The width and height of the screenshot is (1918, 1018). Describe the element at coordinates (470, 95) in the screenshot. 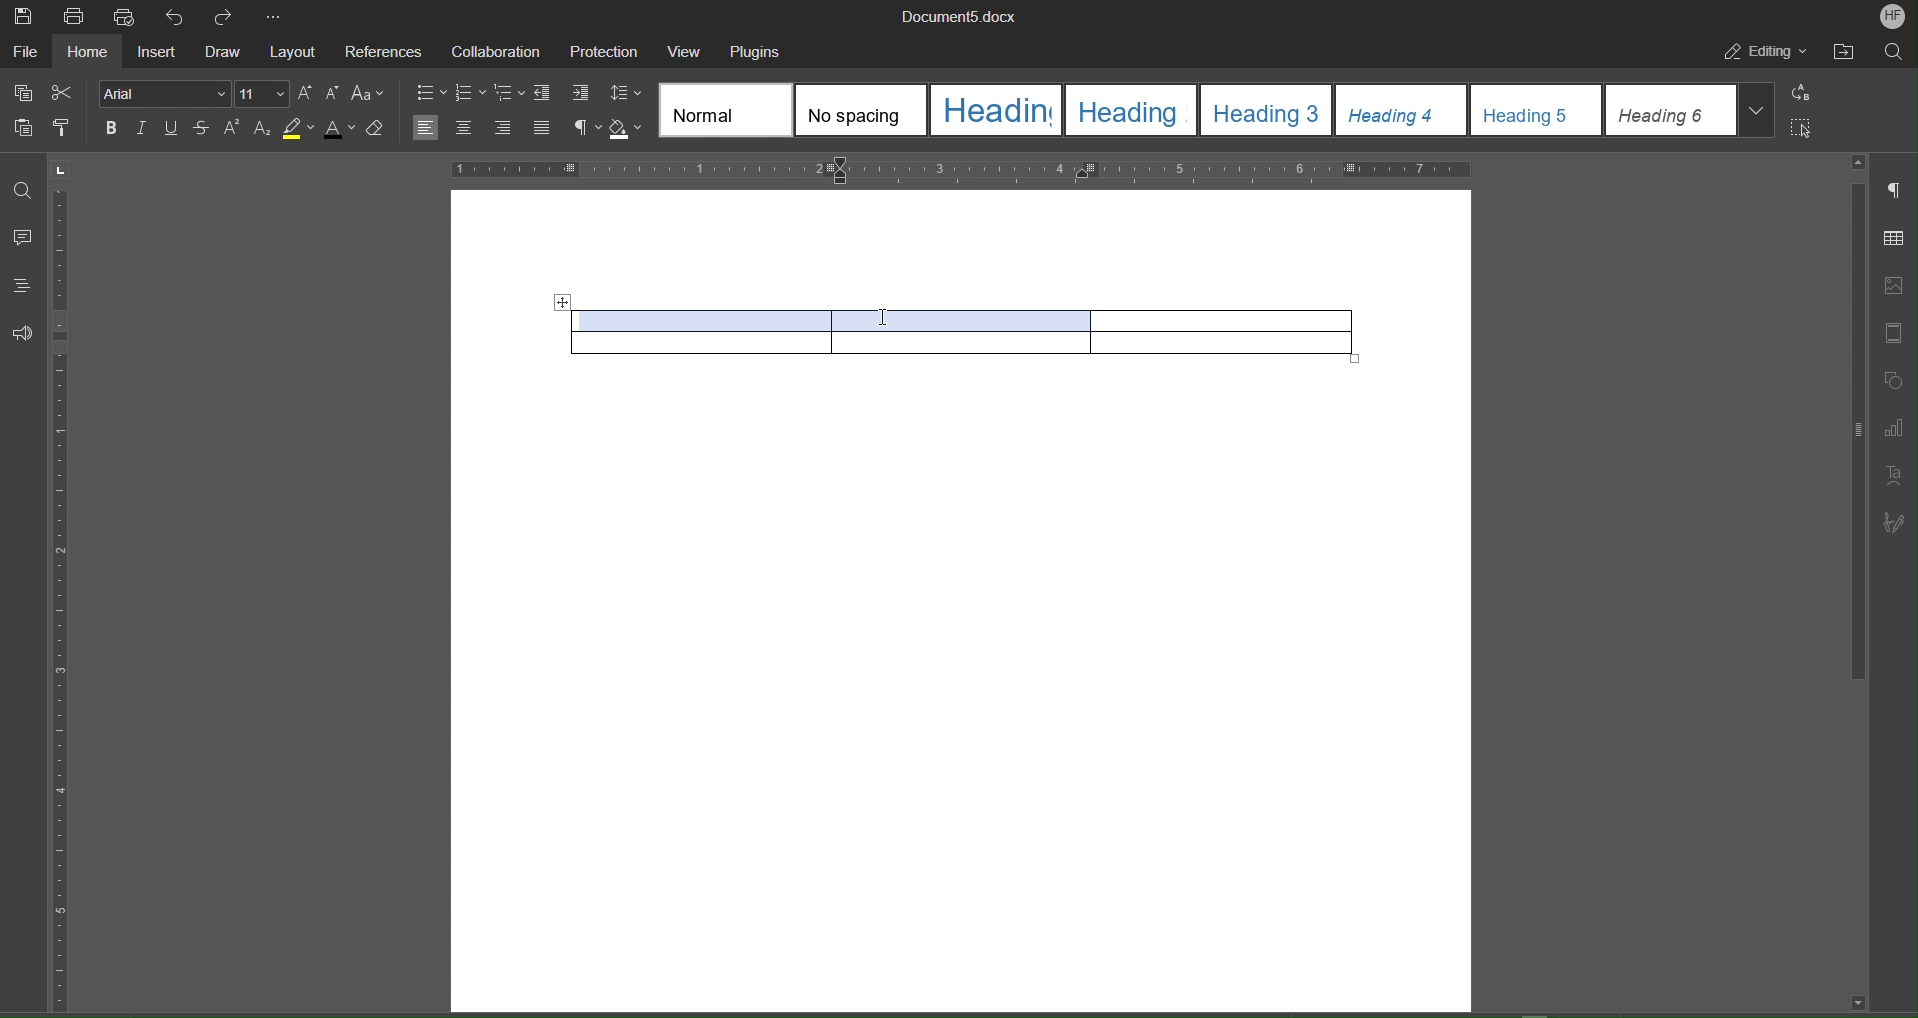

I see `numbering` at that location.